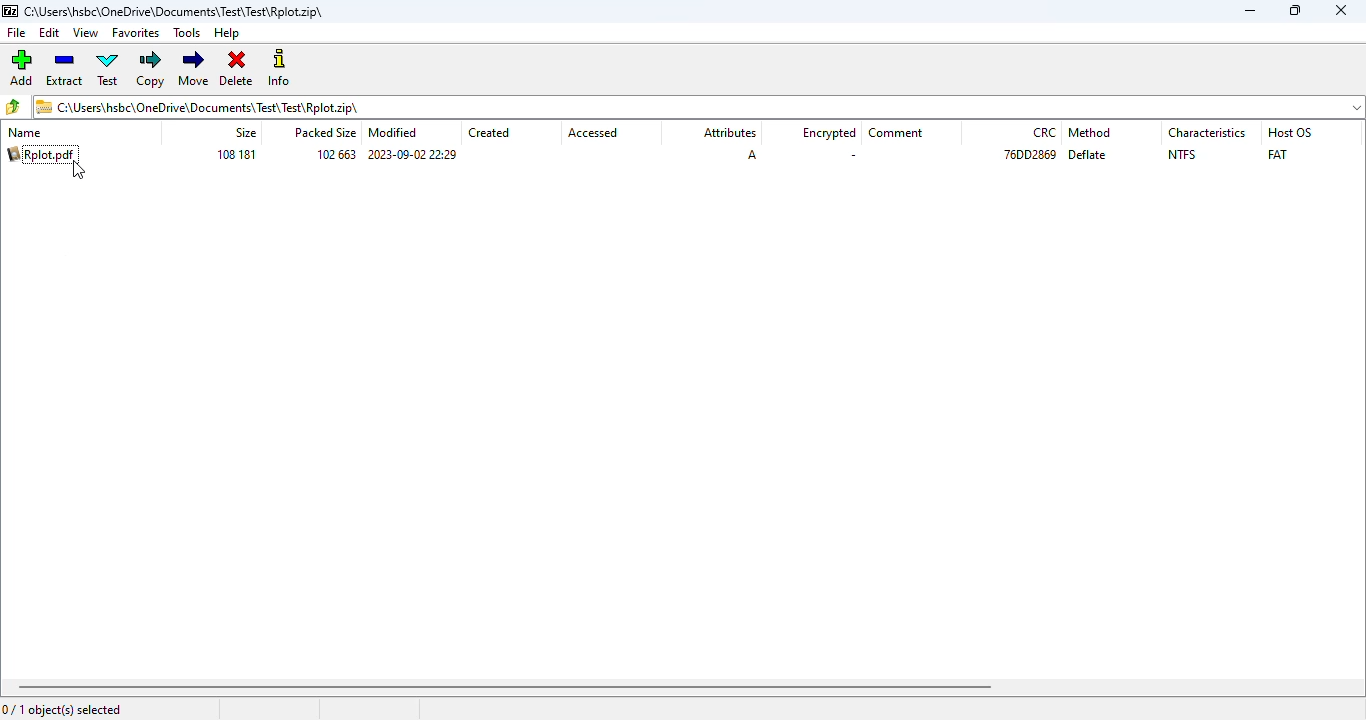  What do you see at coordinates (17, 32) in the screenshot?
I see `file` at bounding box center [17, 32].